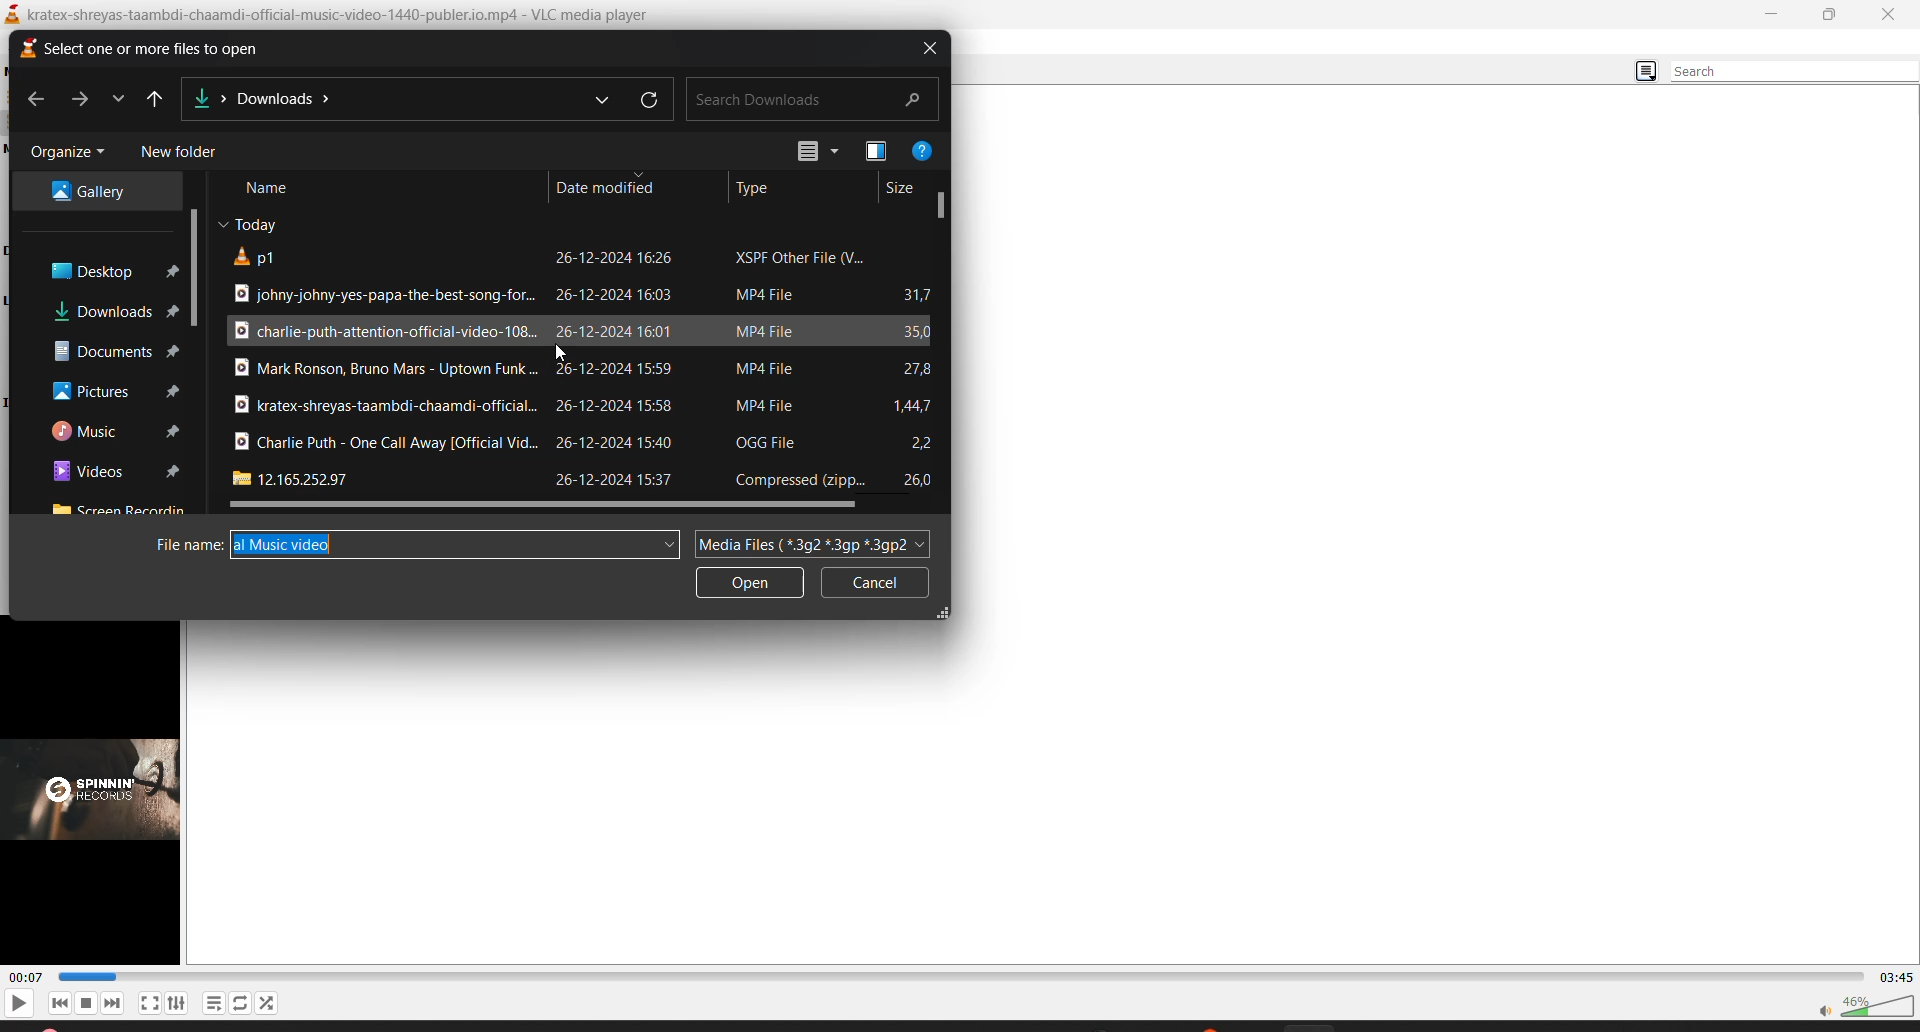 The width and height of the screenshot is (1920, 1032). I want to click on previous, so click(33, 98).